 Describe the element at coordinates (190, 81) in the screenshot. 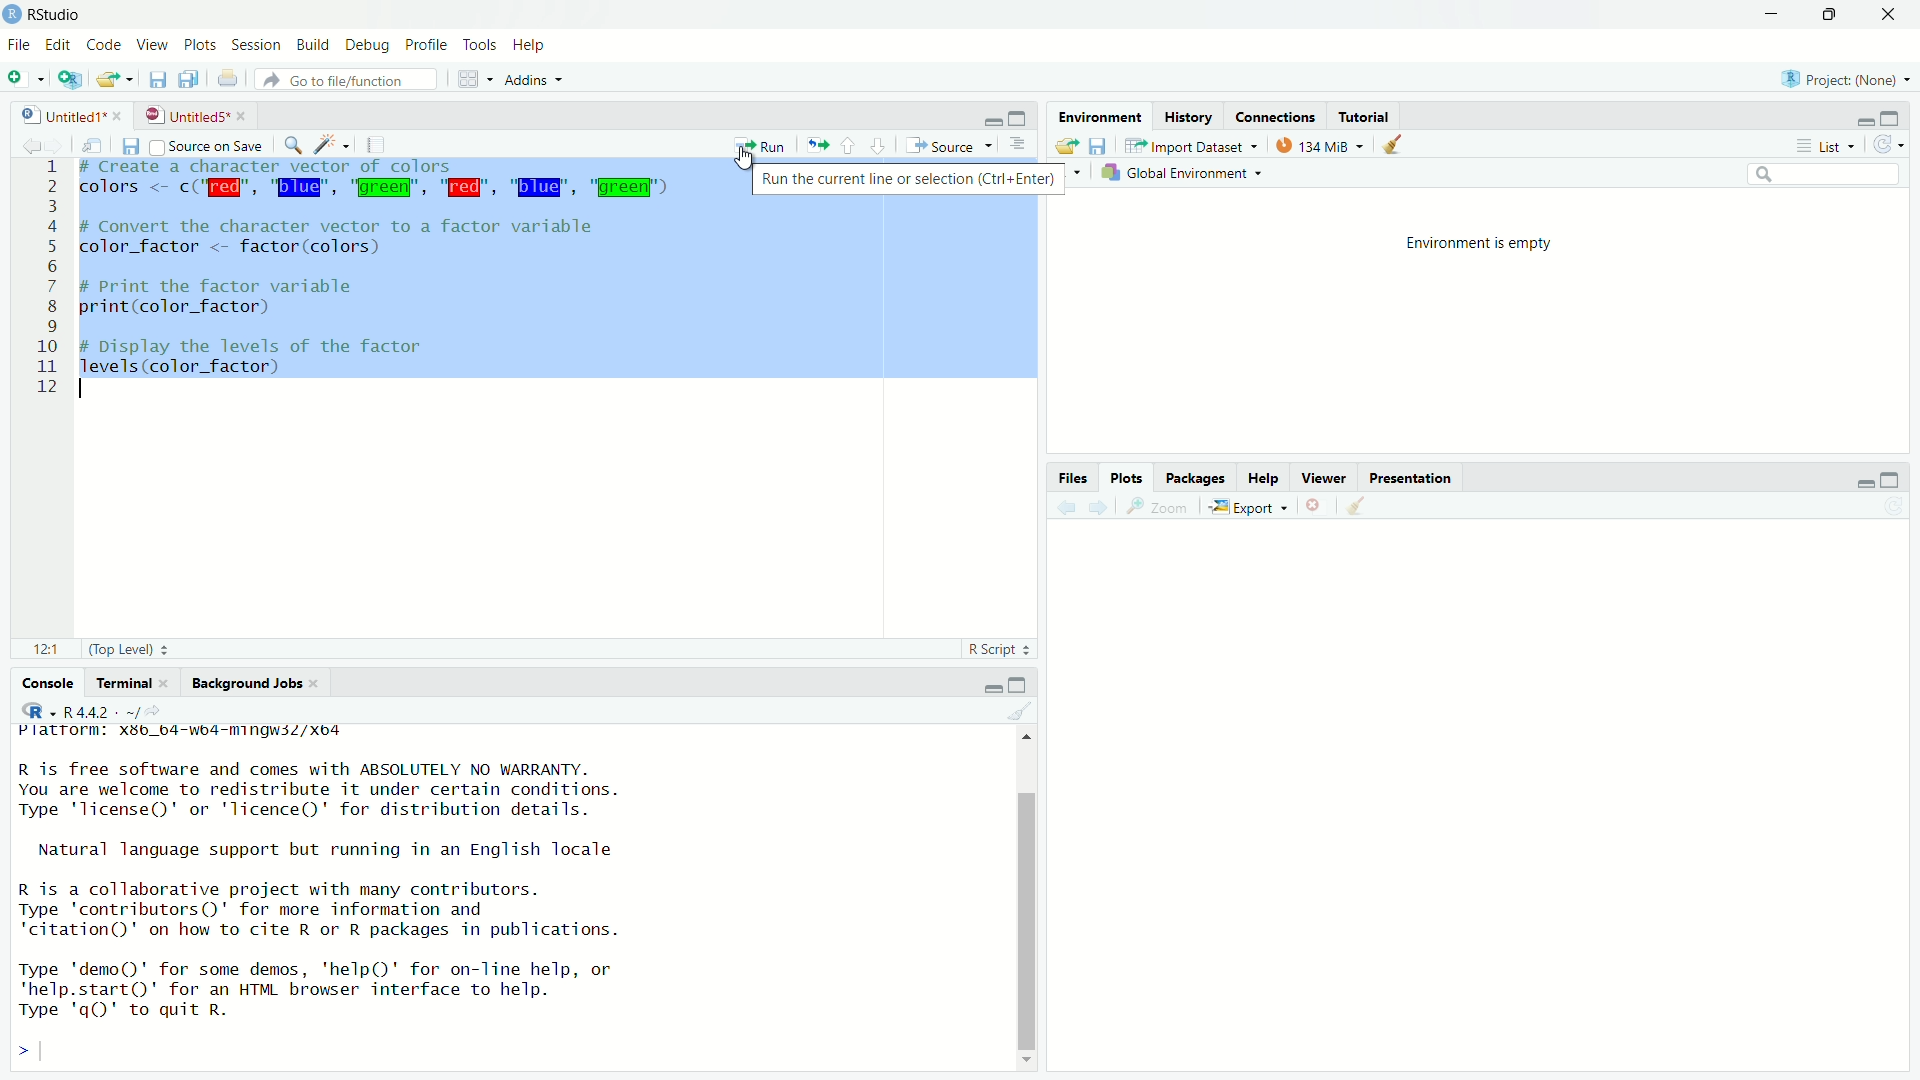

I see `save all open documents` at that location.